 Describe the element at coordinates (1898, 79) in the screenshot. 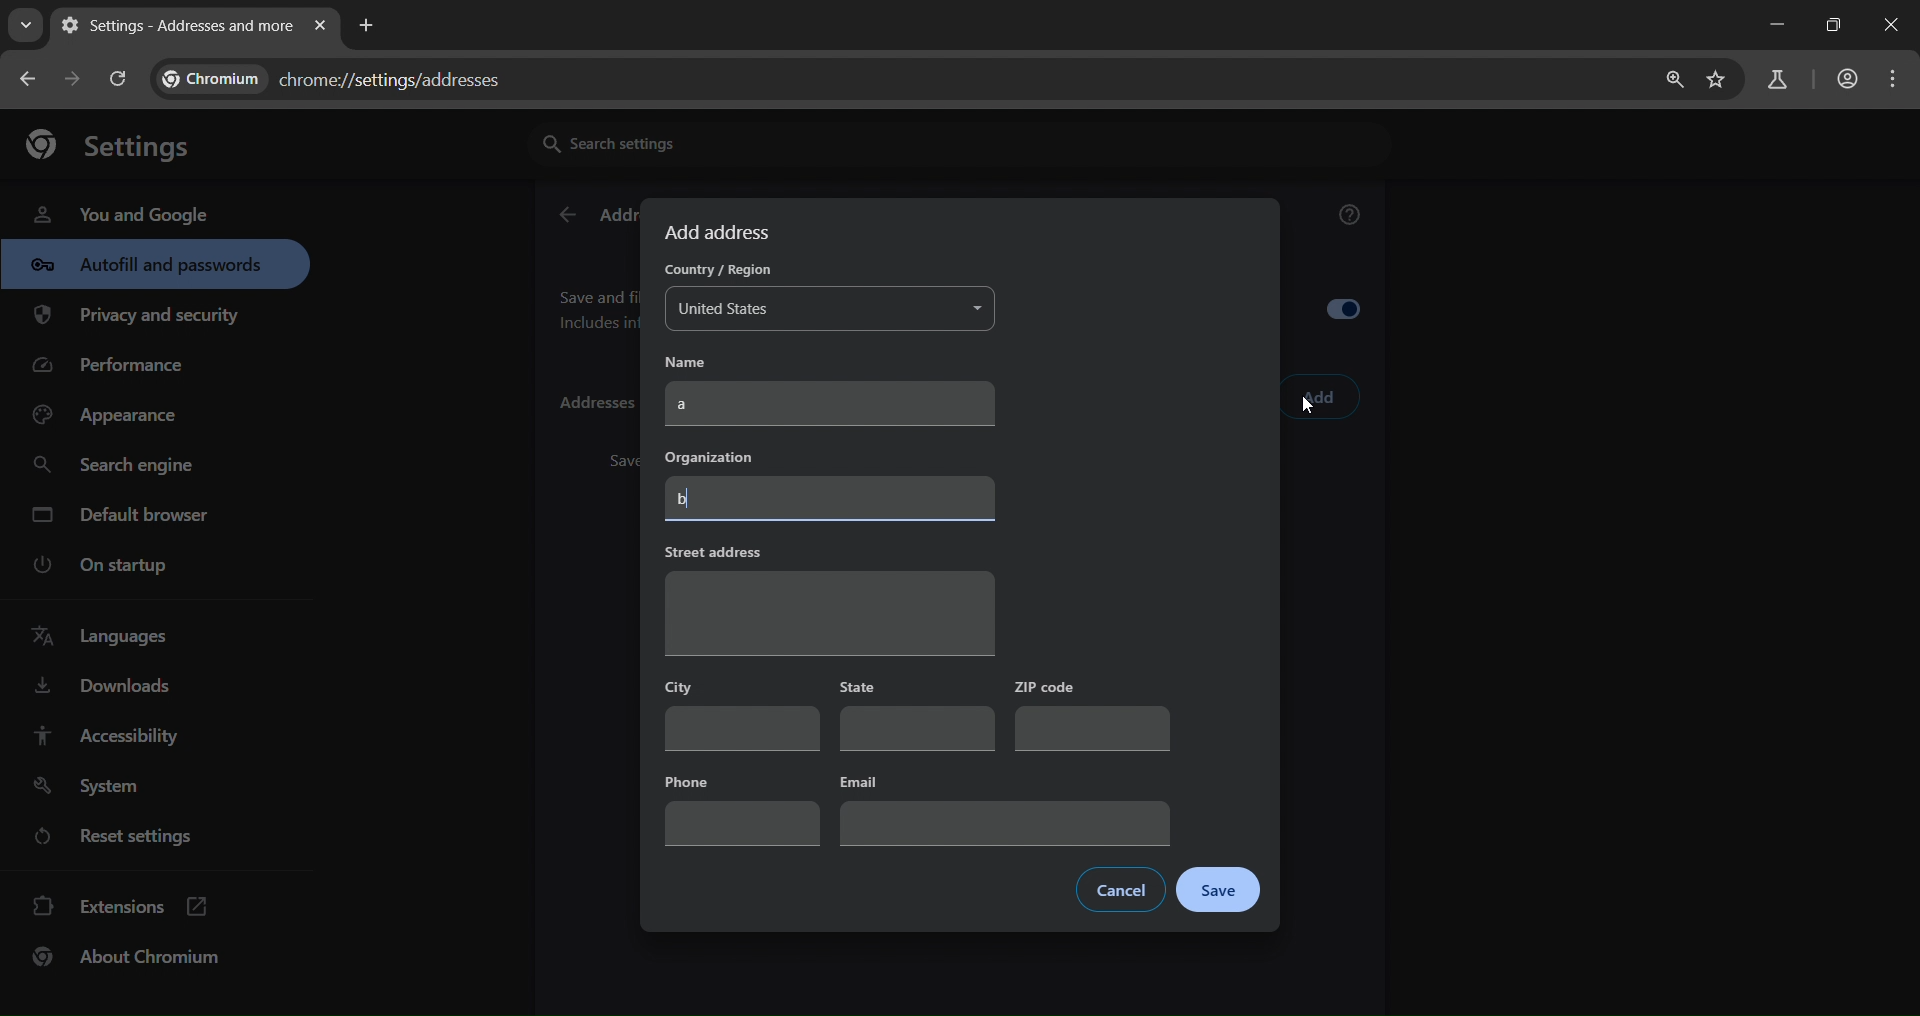

I see `menu` at that location.